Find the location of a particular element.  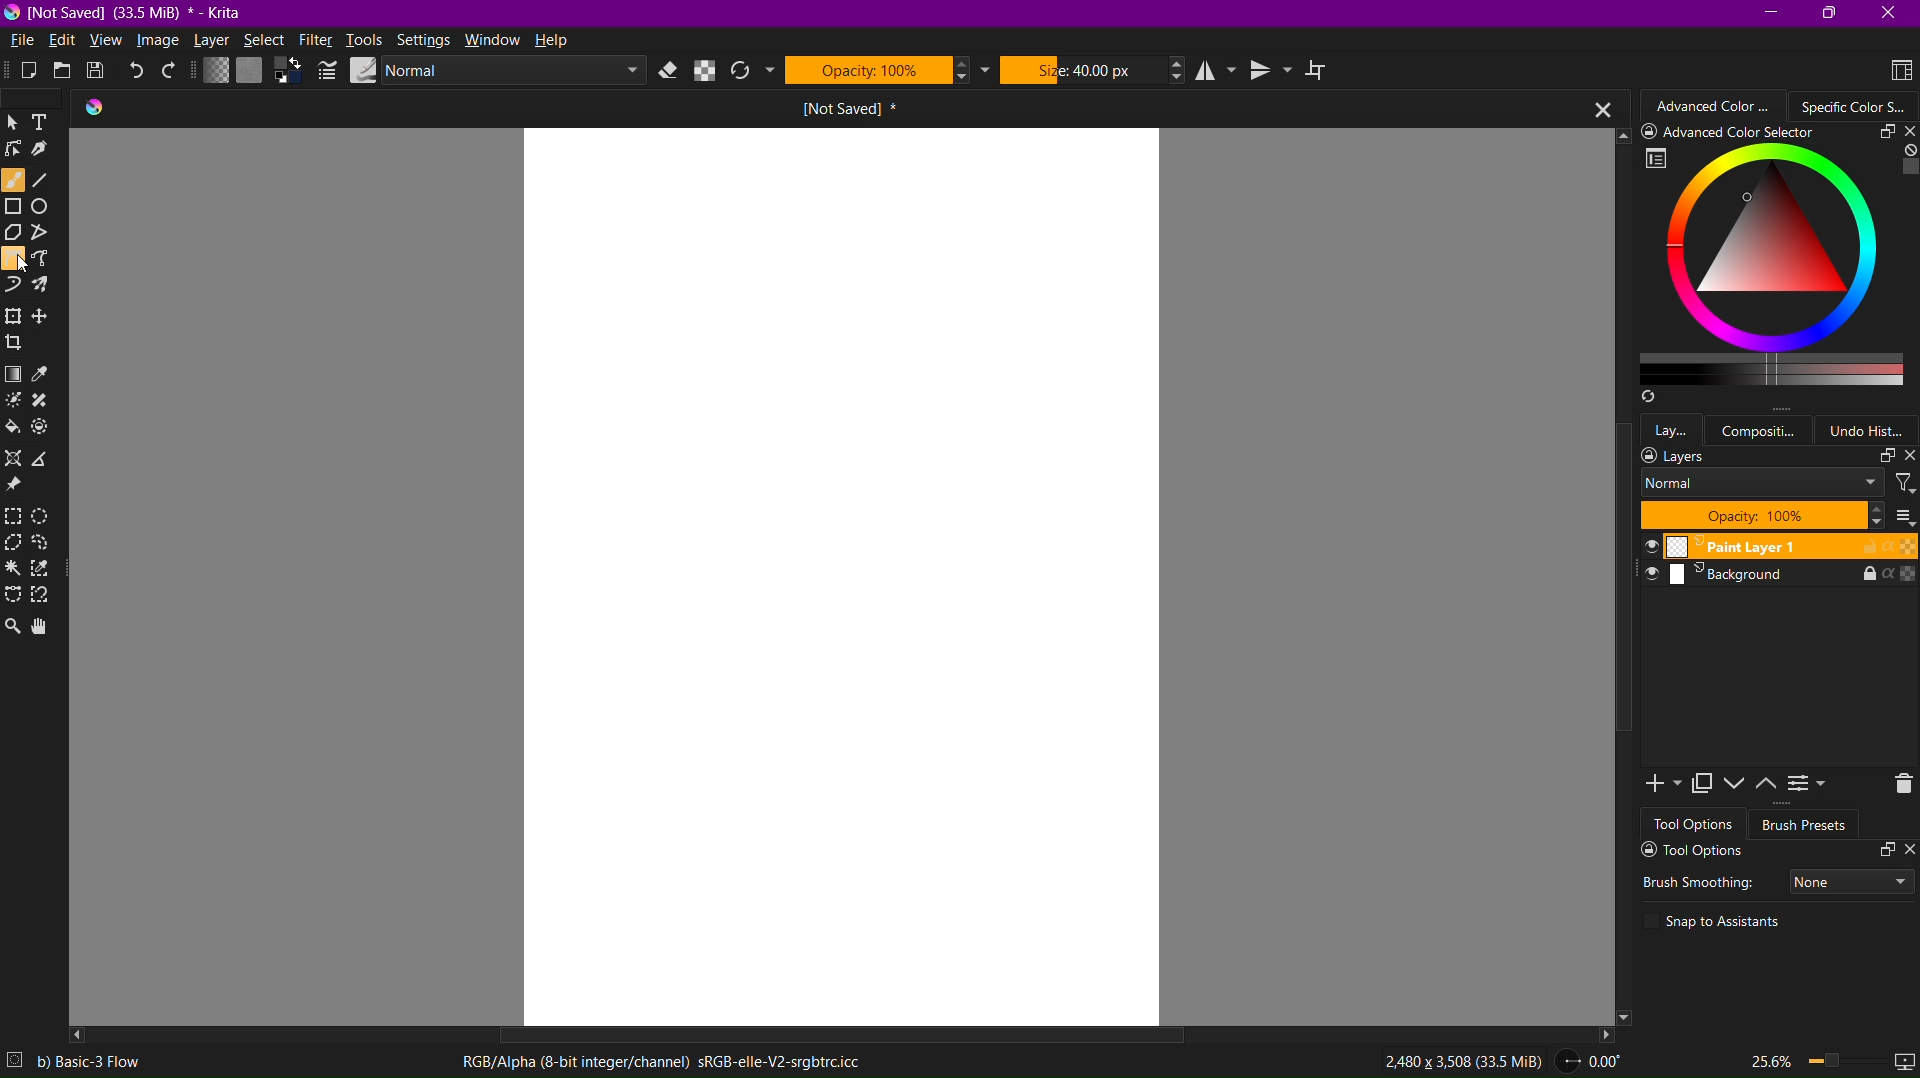

Smart Patch Tool is located at coordinates (48, 402).